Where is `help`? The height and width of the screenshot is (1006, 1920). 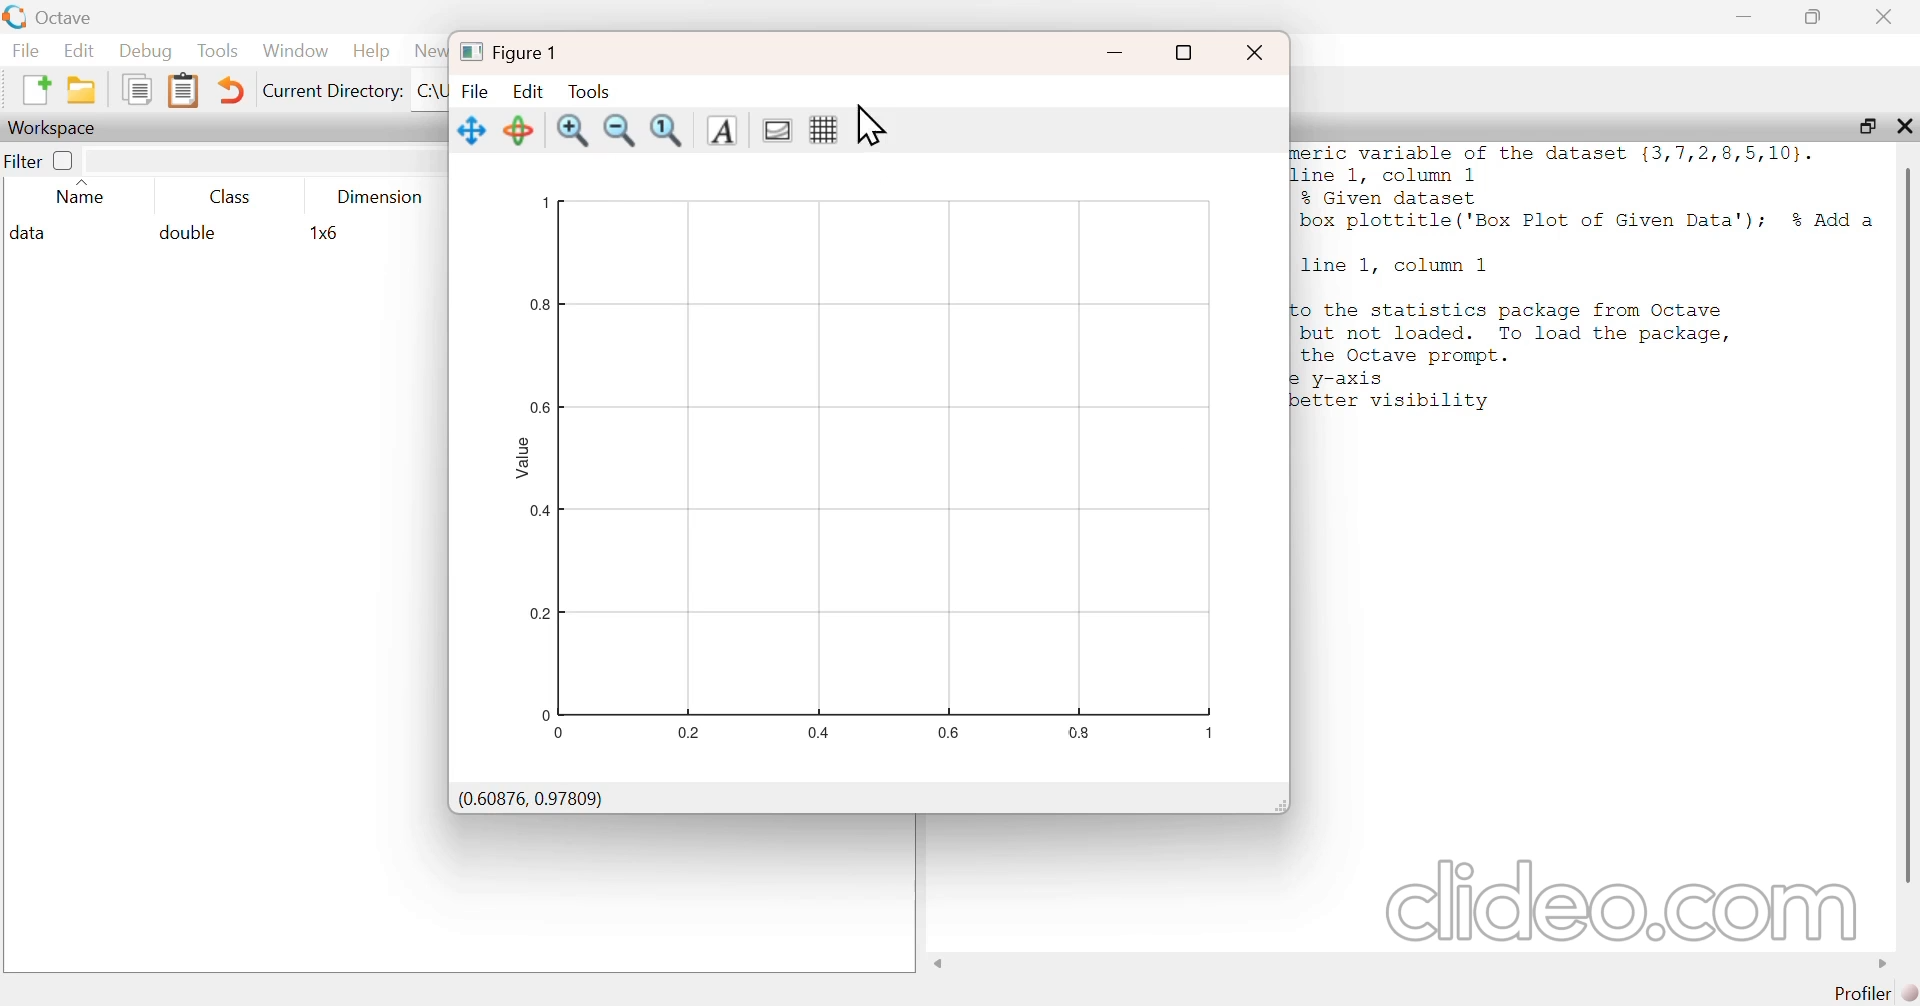 help is located at coordinates (375, 51).